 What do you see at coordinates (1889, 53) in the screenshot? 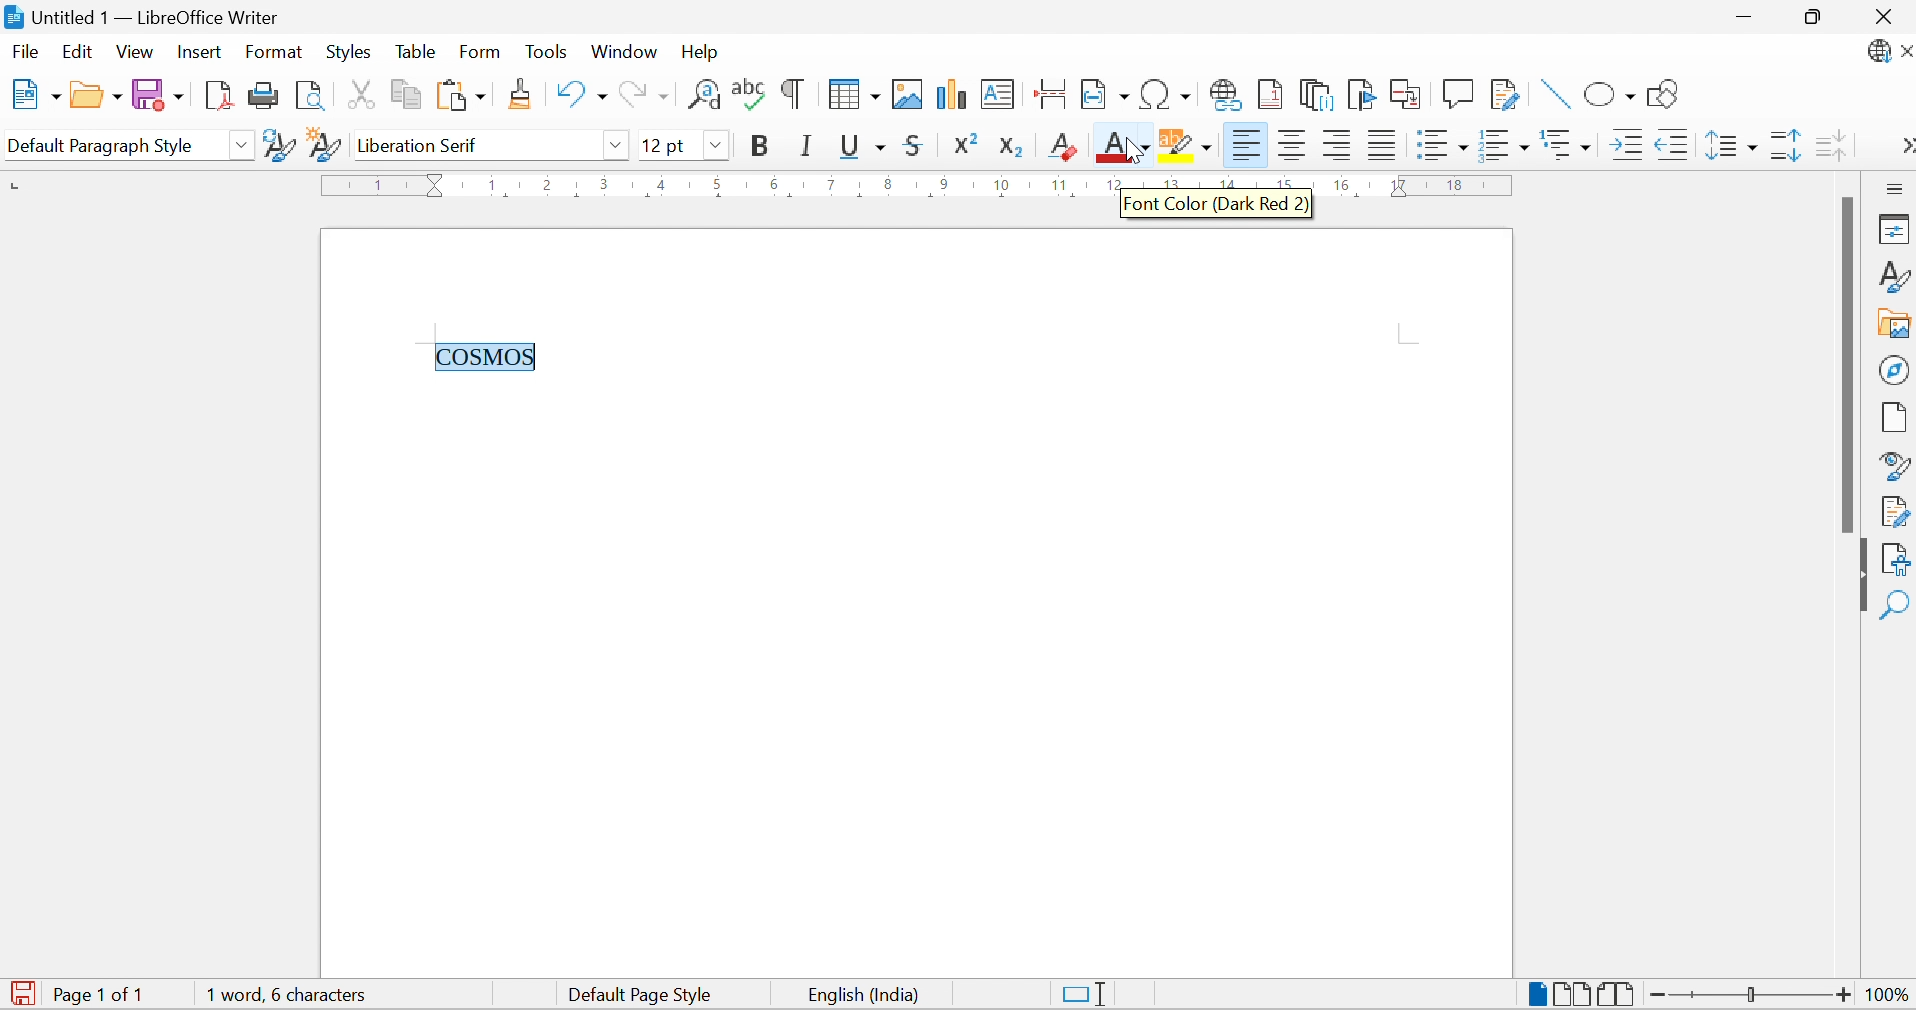
I see `LibreOffice Update Available` at bounding box center [1889, 53].